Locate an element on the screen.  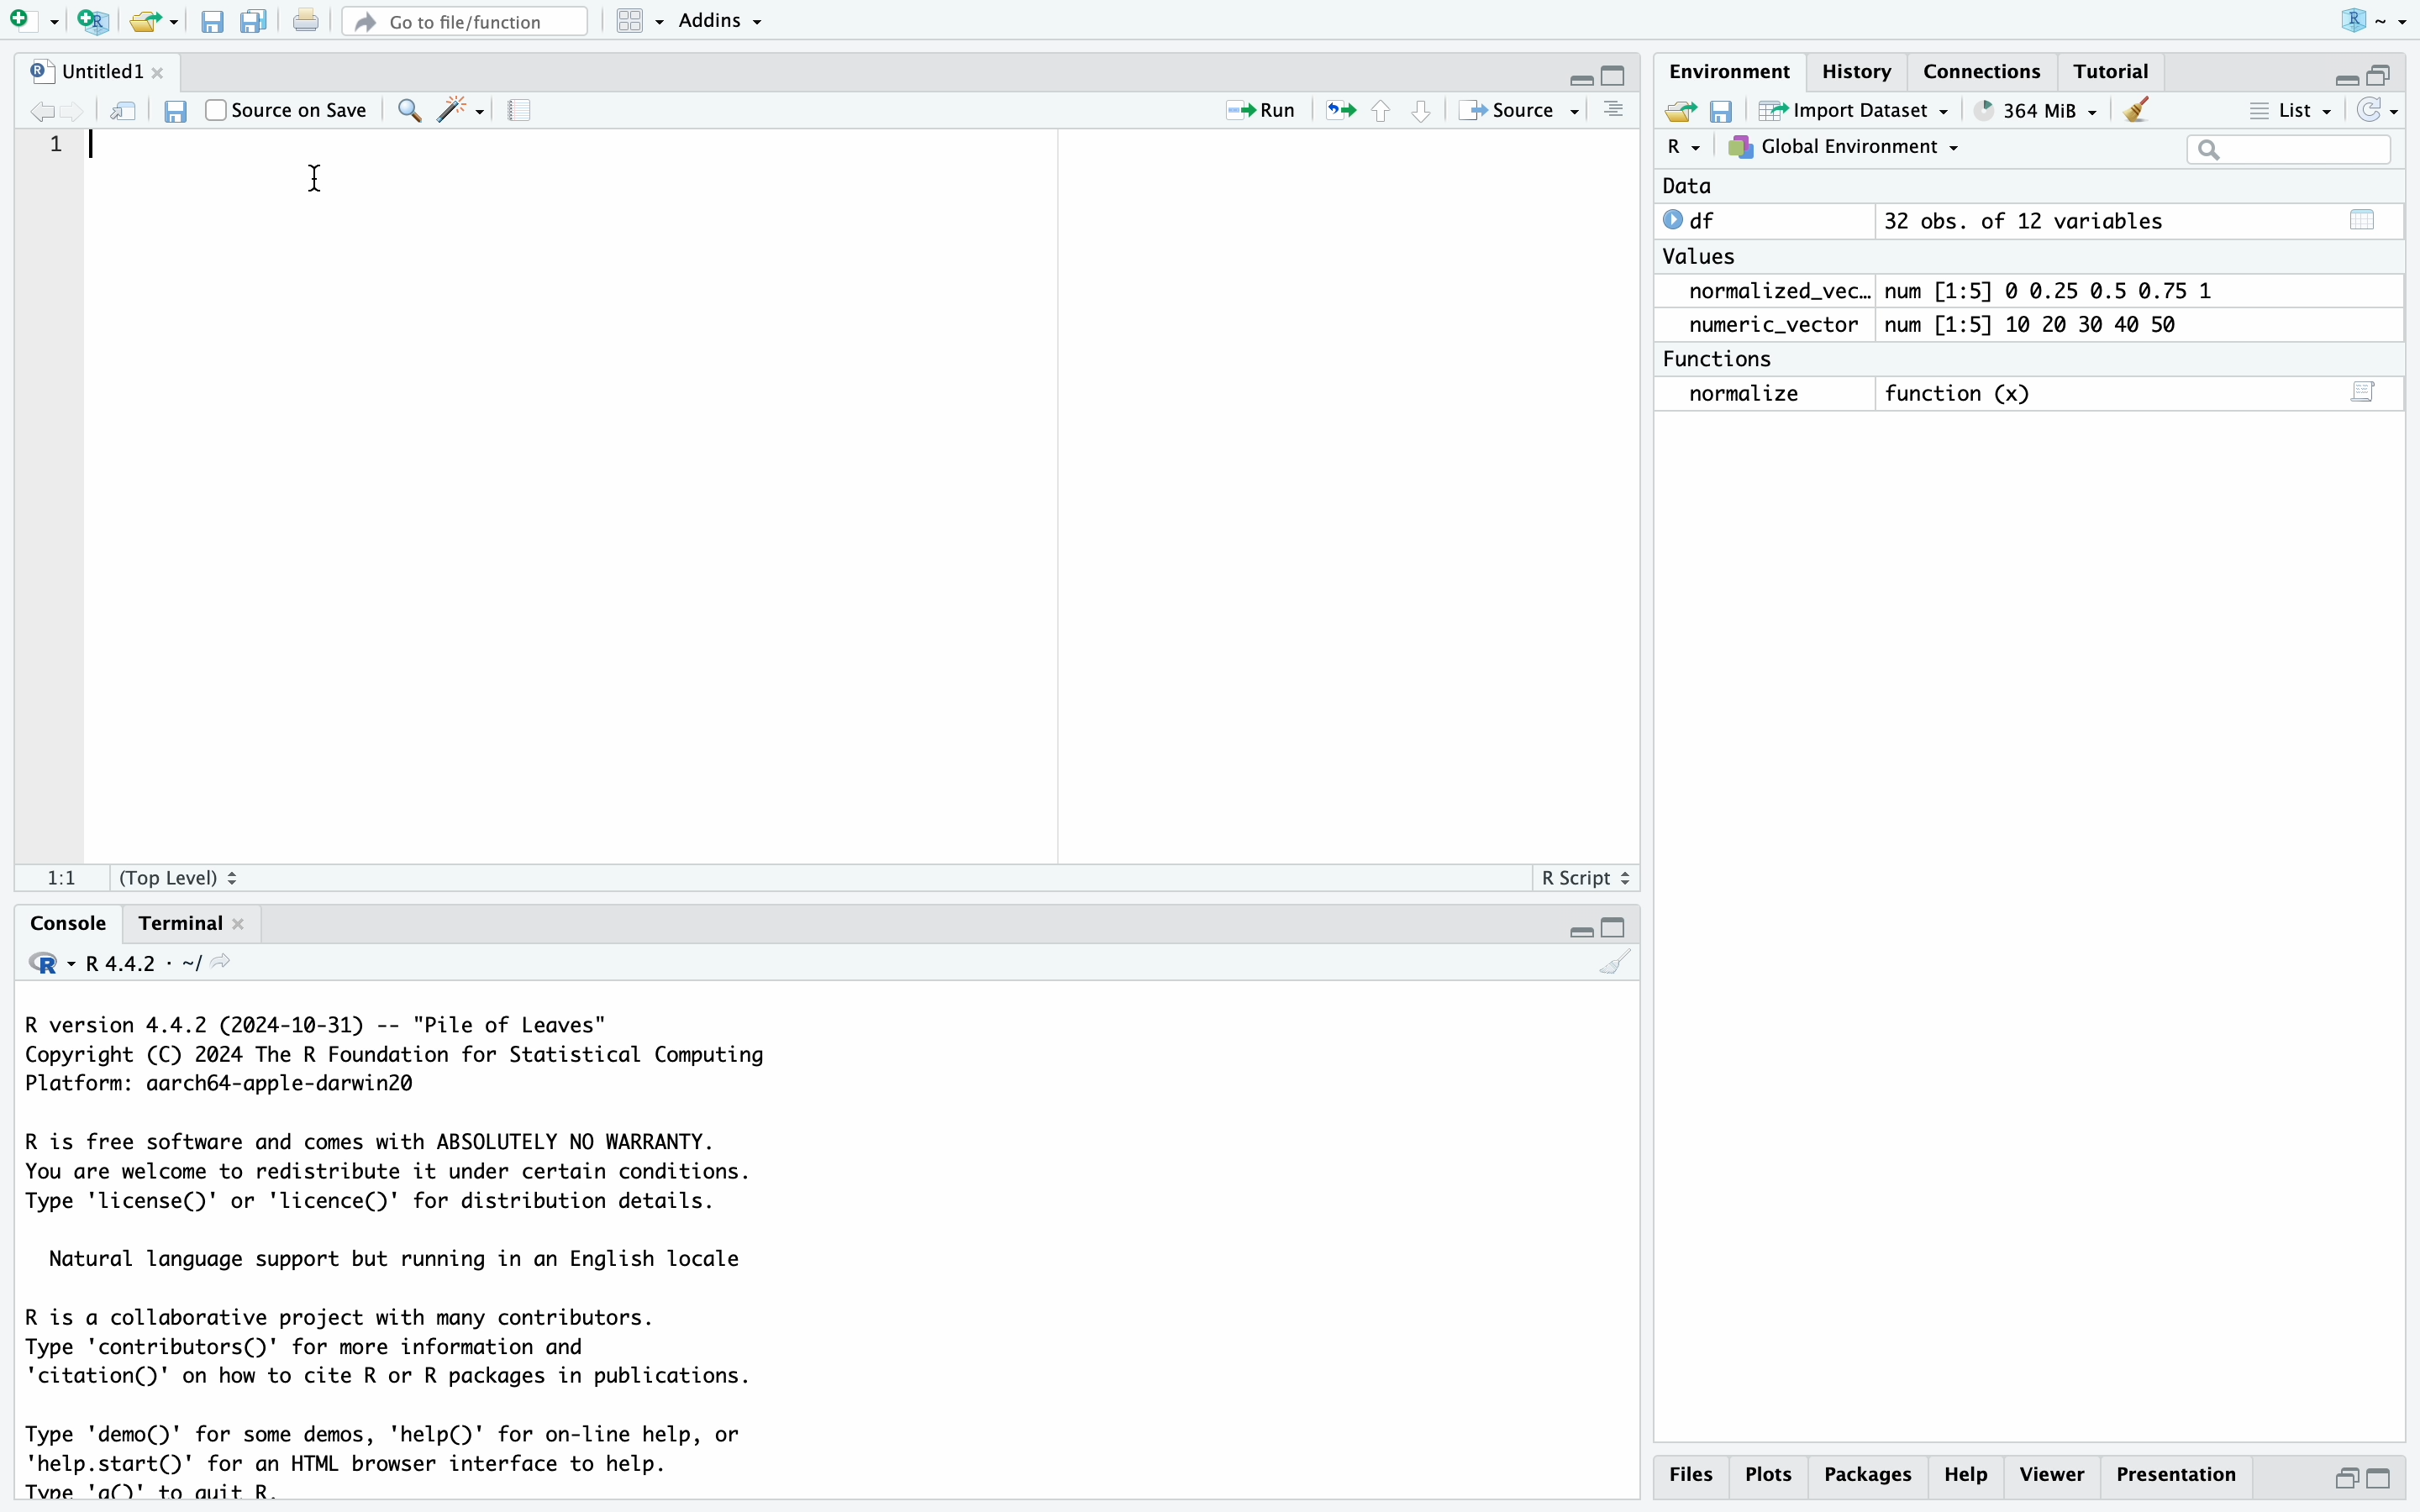
Front is located at coordinates (82, 110).